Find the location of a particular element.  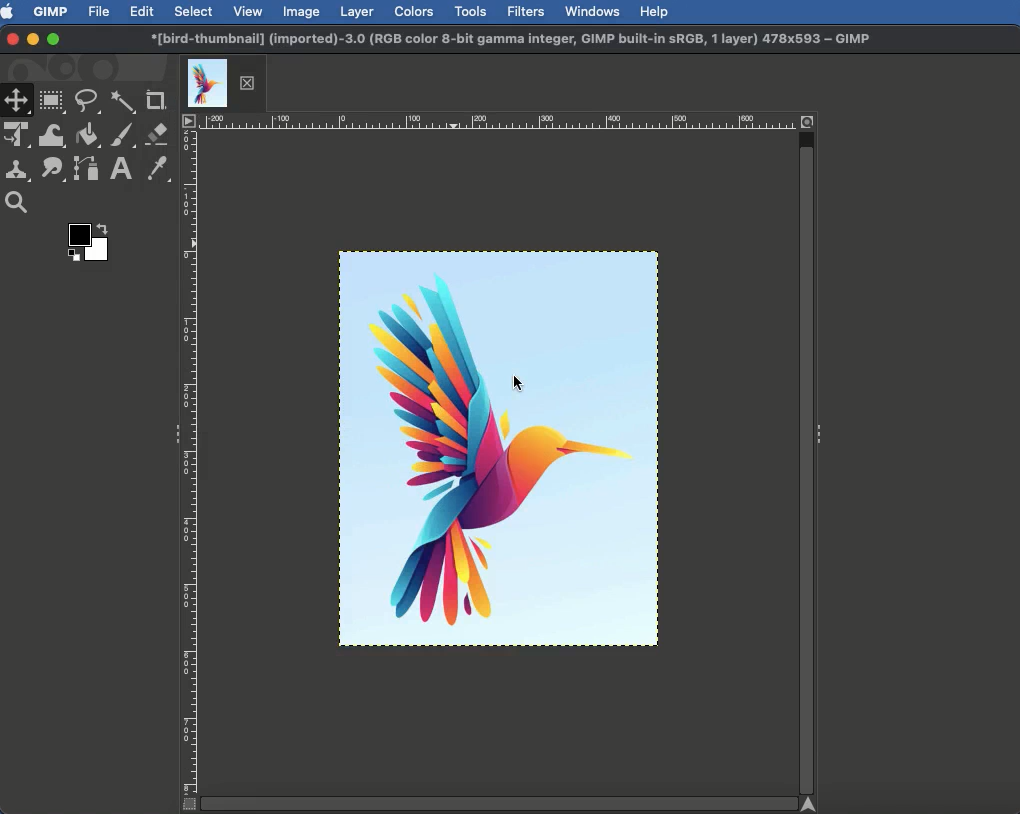

Freeform selector is located at coordinates (88, 101).